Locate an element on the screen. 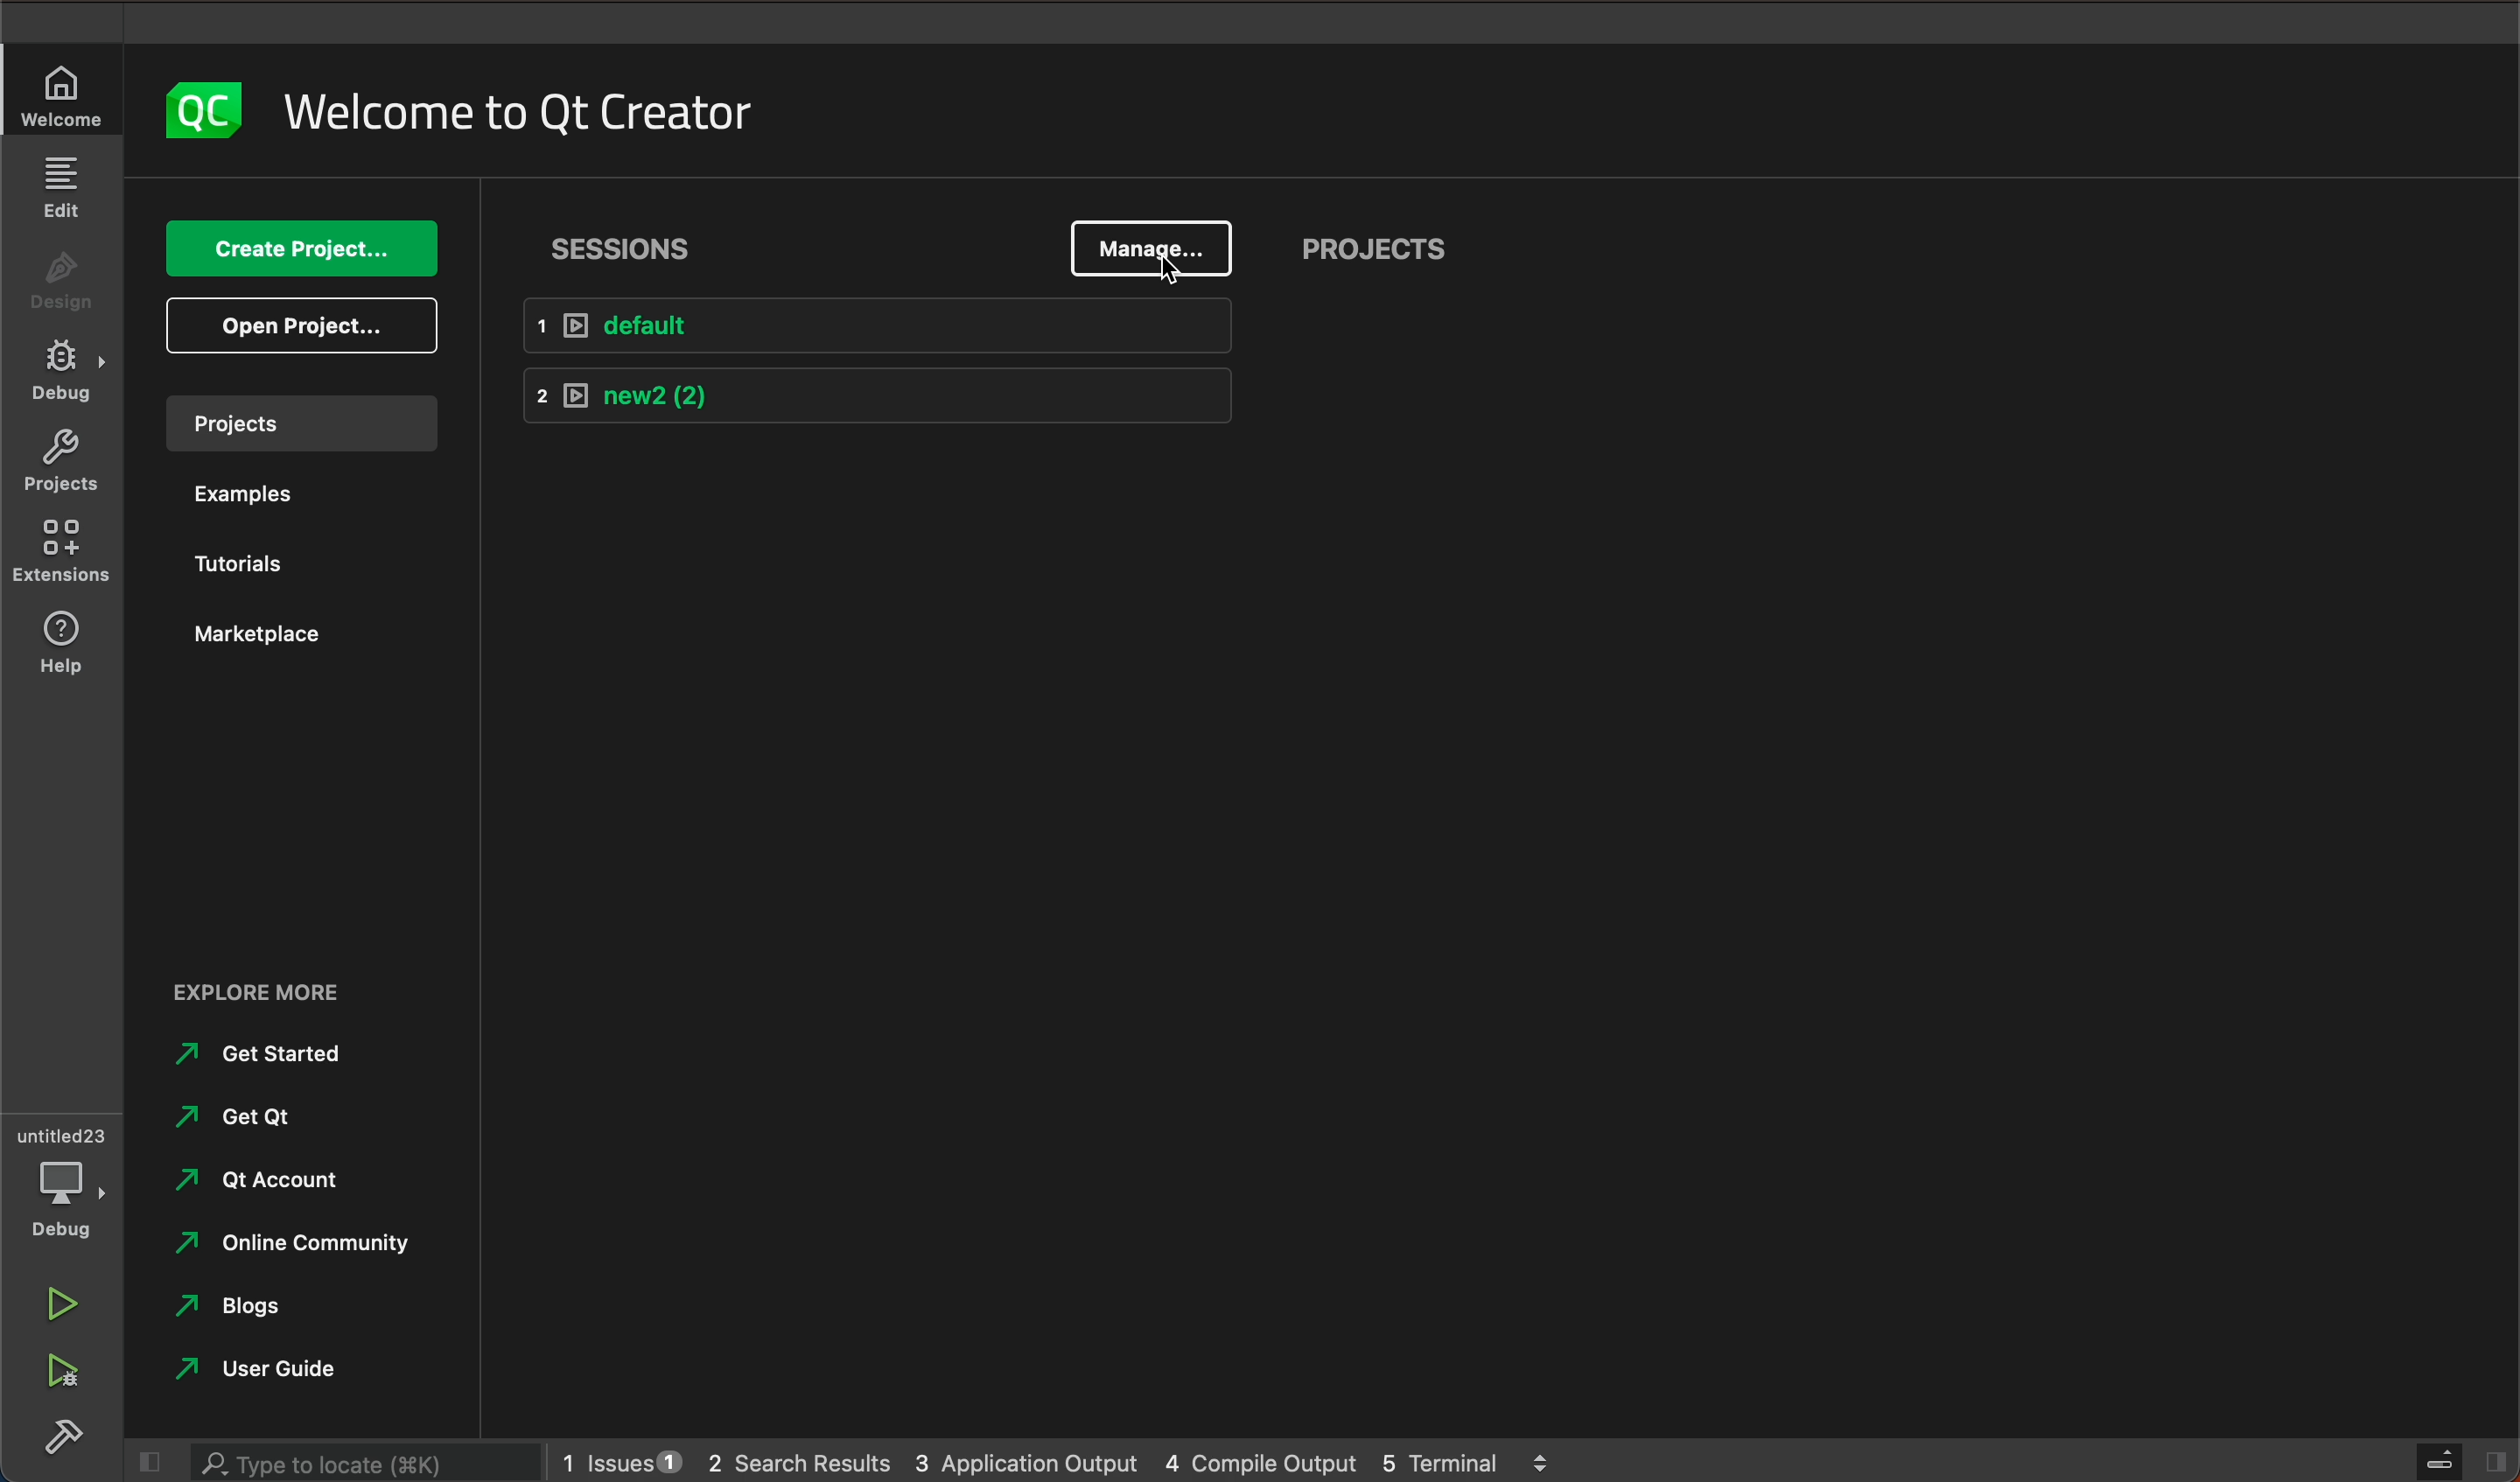 The width and height of the screenshot is (2520, 1482). default is located at coordinates (873, 325).